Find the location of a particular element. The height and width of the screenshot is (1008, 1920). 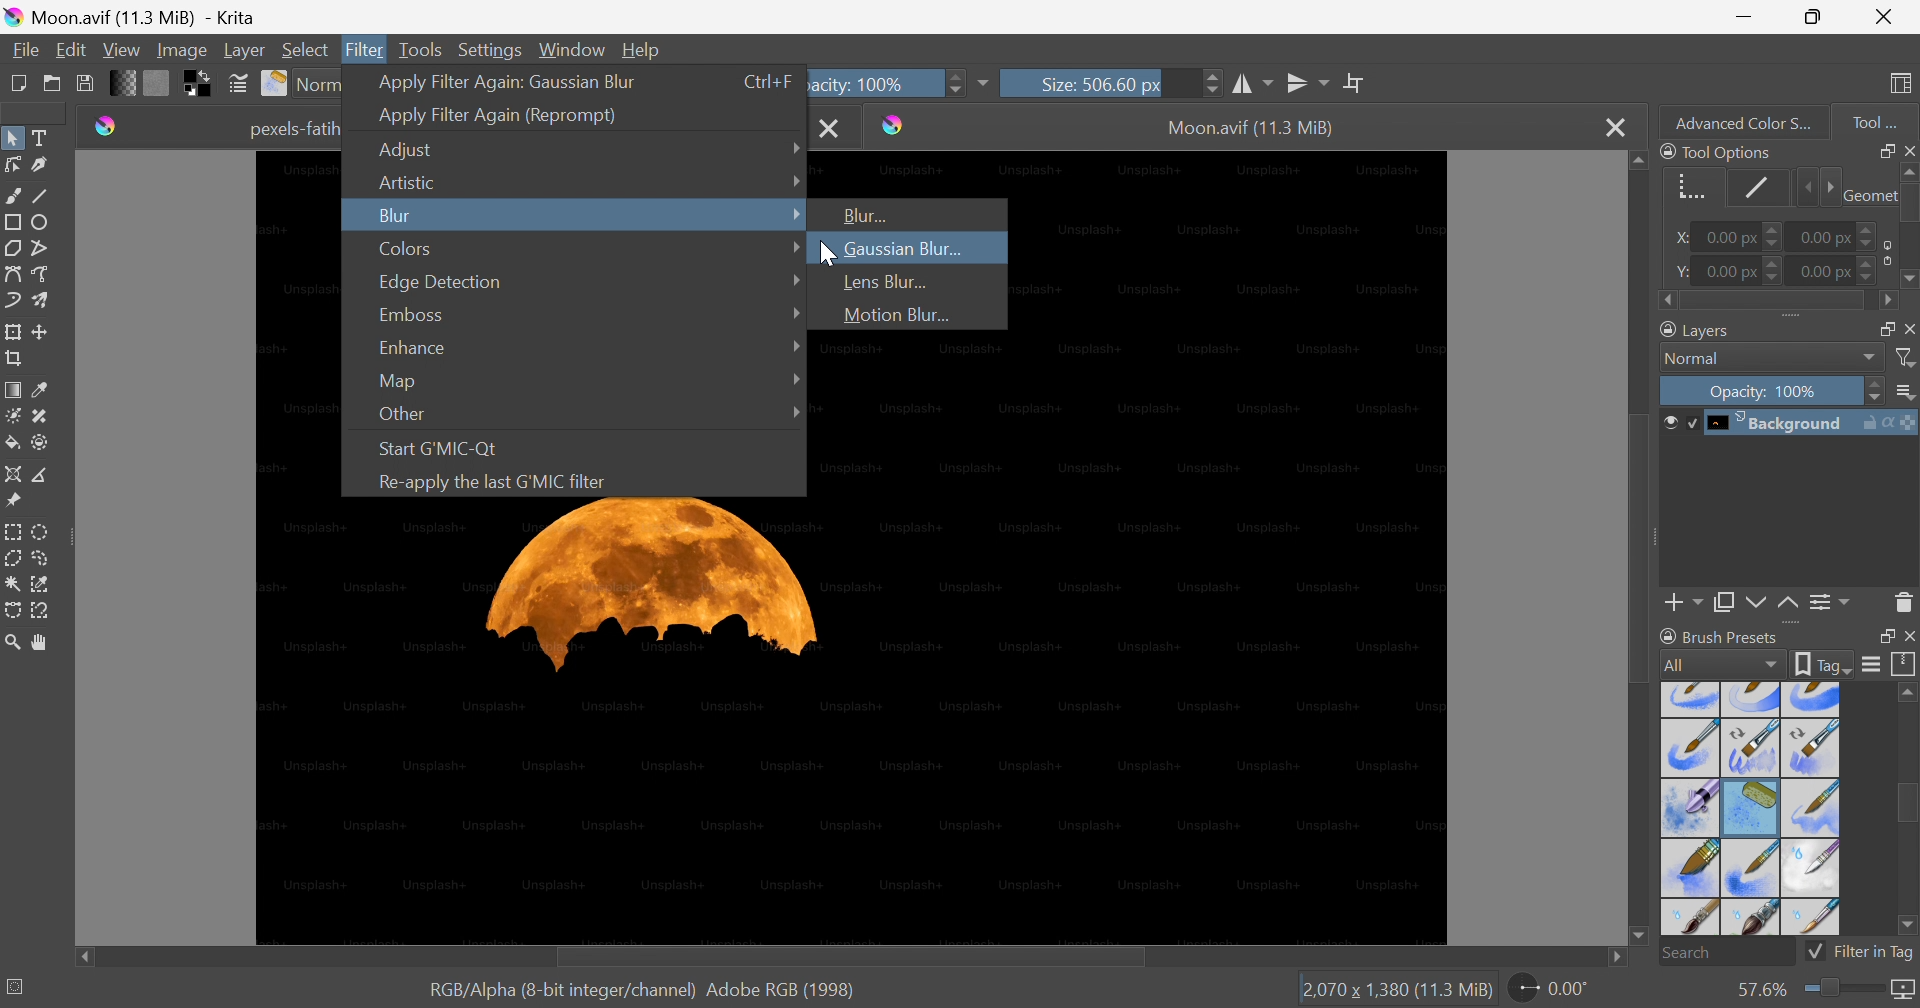

Drop Down is located at coordinates (795, 246).